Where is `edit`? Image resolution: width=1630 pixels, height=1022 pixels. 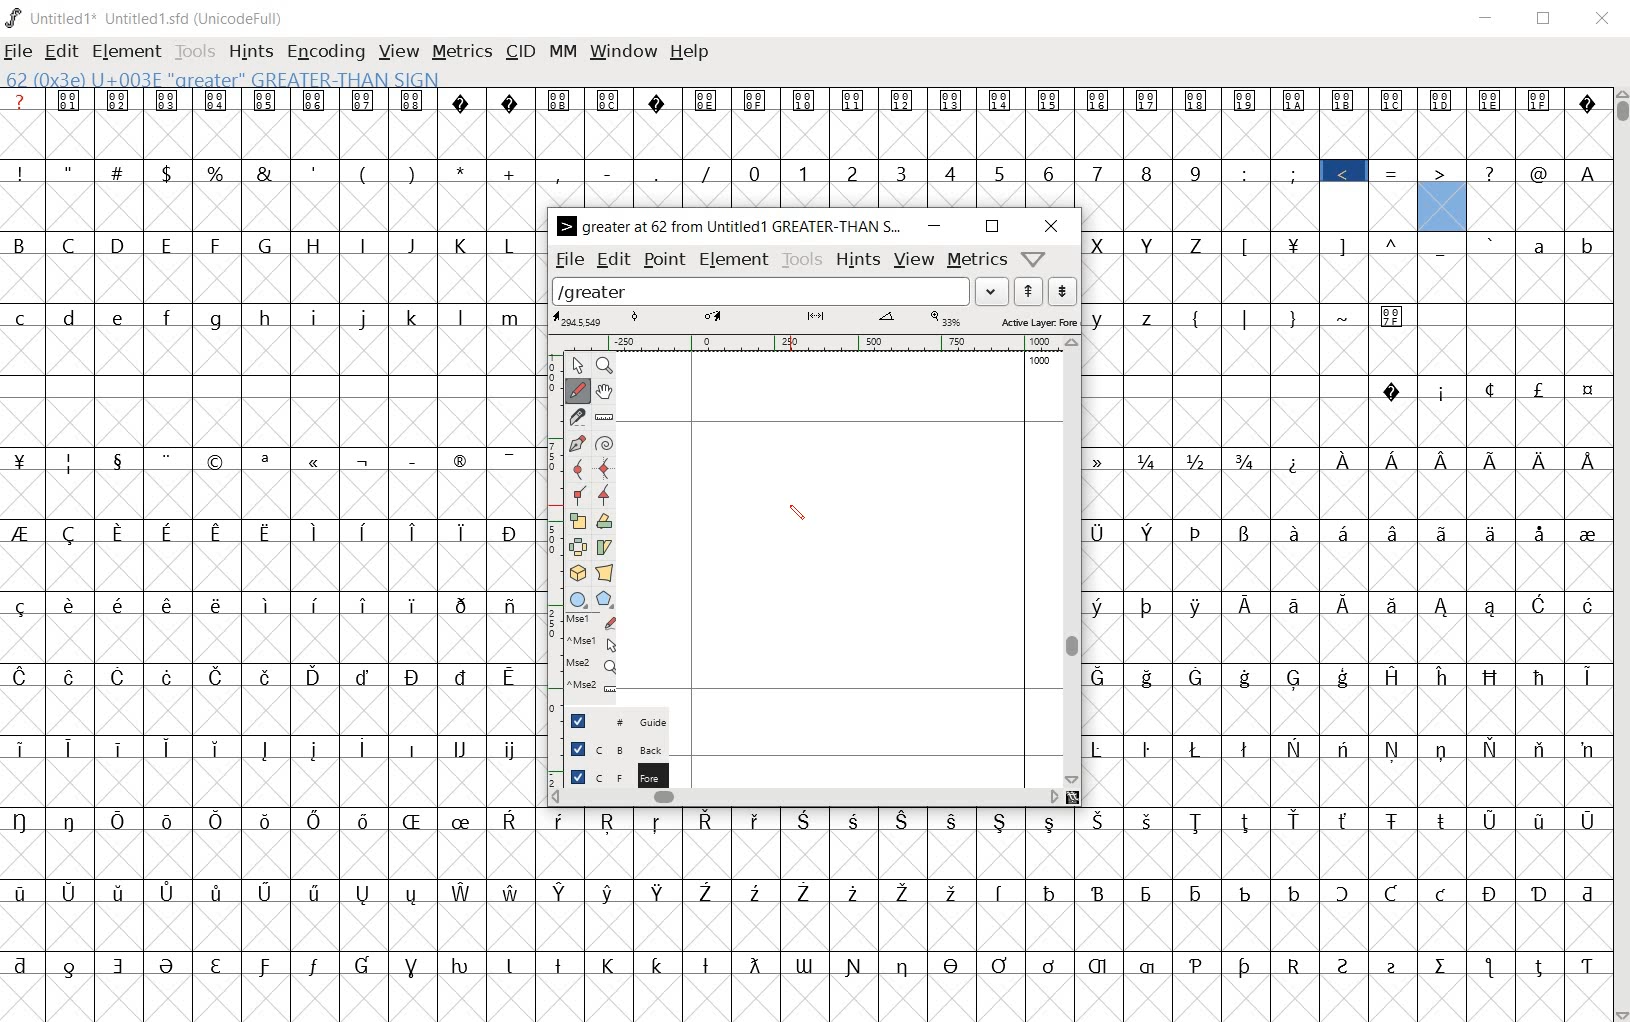 edit is located at coordinates (59, 51).